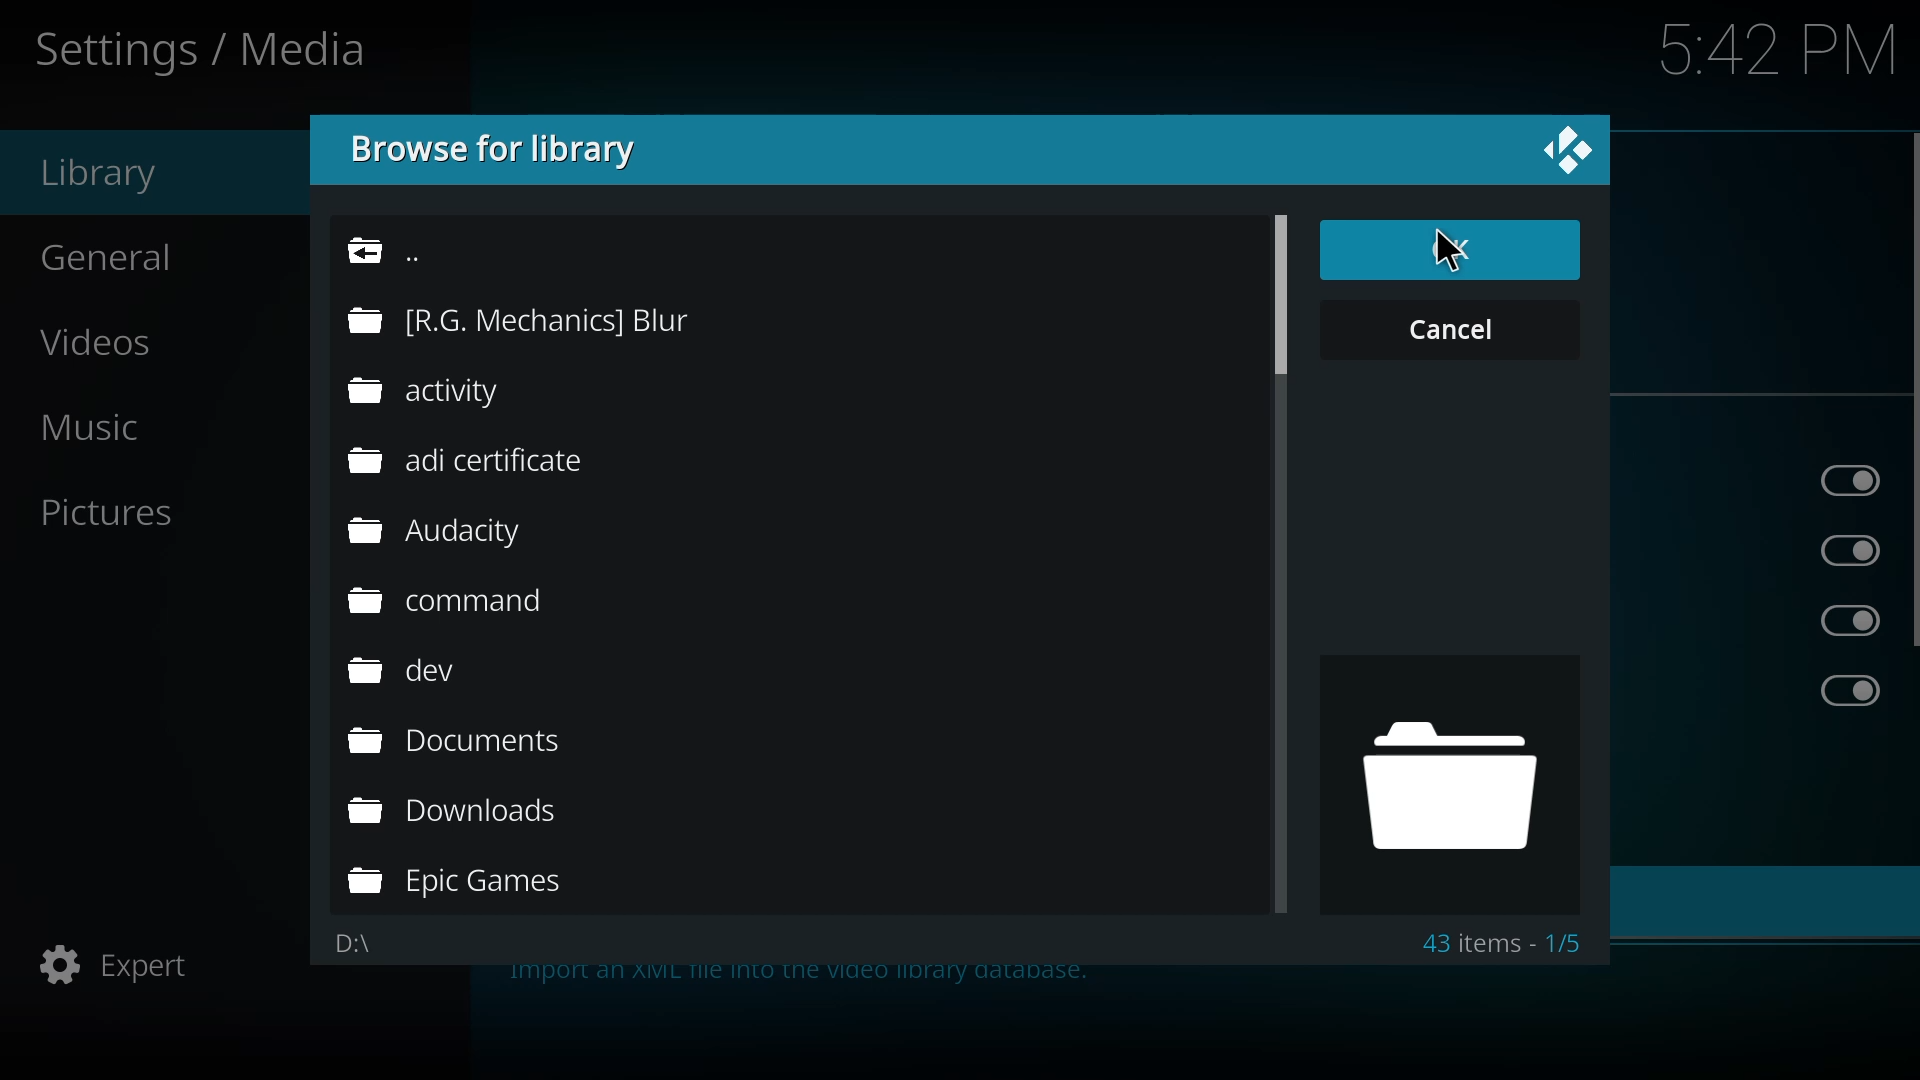 The height and width of the screenshot is (1080, 1920). What do you see at coordinates (120, 253) in the screenshot?
I see `general` at bounding box center [120, 253].